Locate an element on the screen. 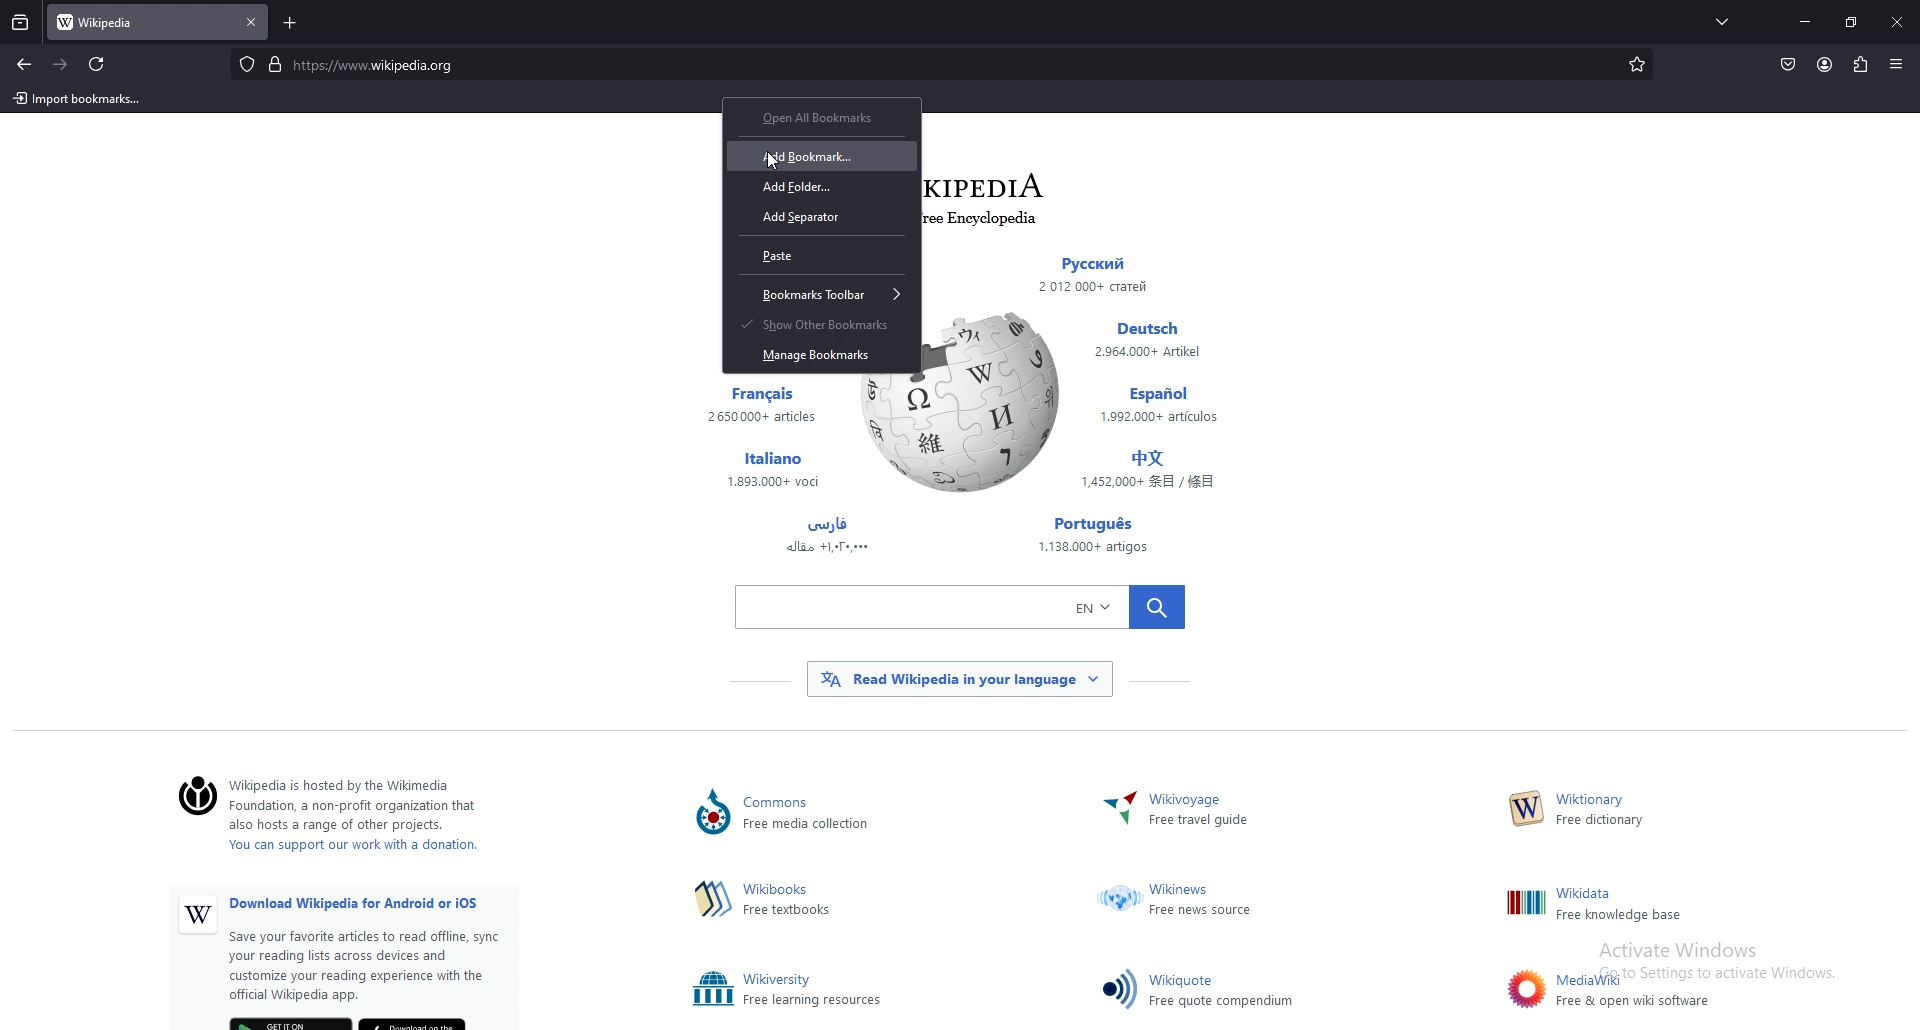 The width and height of the screenshot is (1920, 1030).  is located at coordinates (1636, 991).